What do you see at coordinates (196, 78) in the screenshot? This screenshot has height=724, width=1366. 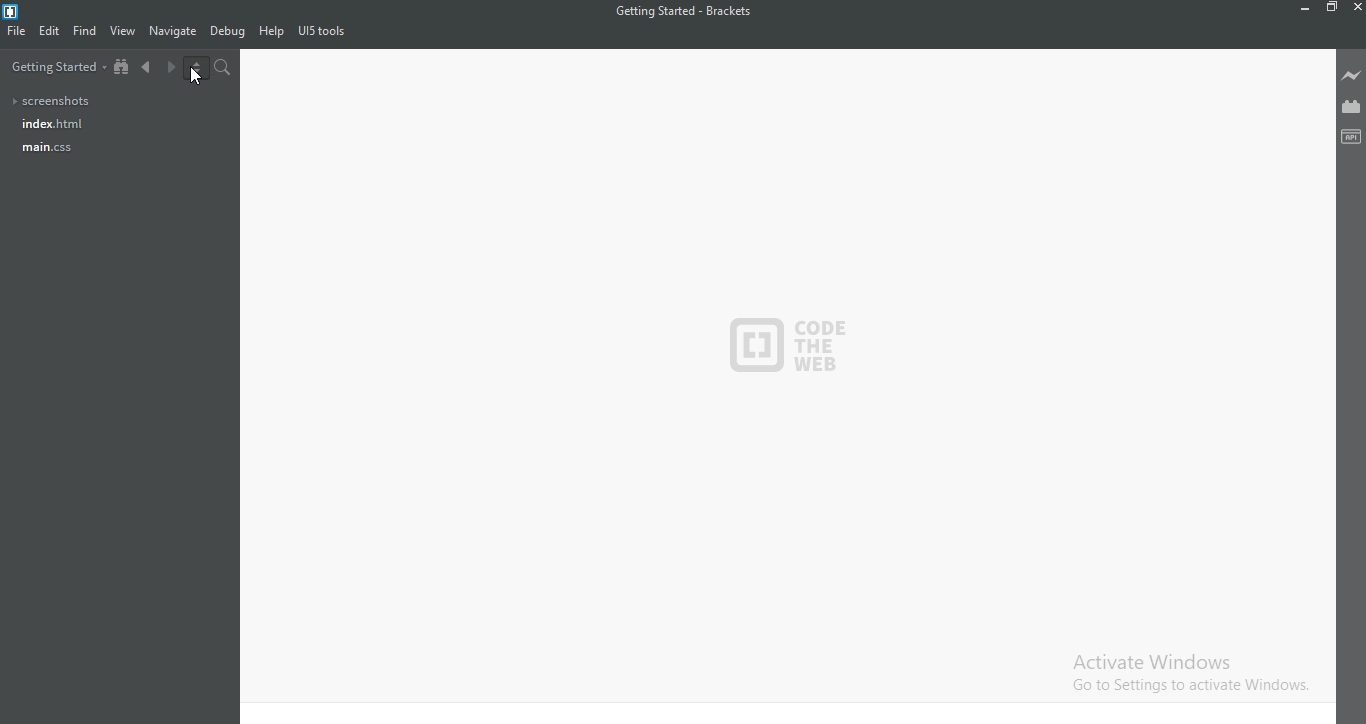 I see `cursor` at bounding box center [196, 78].